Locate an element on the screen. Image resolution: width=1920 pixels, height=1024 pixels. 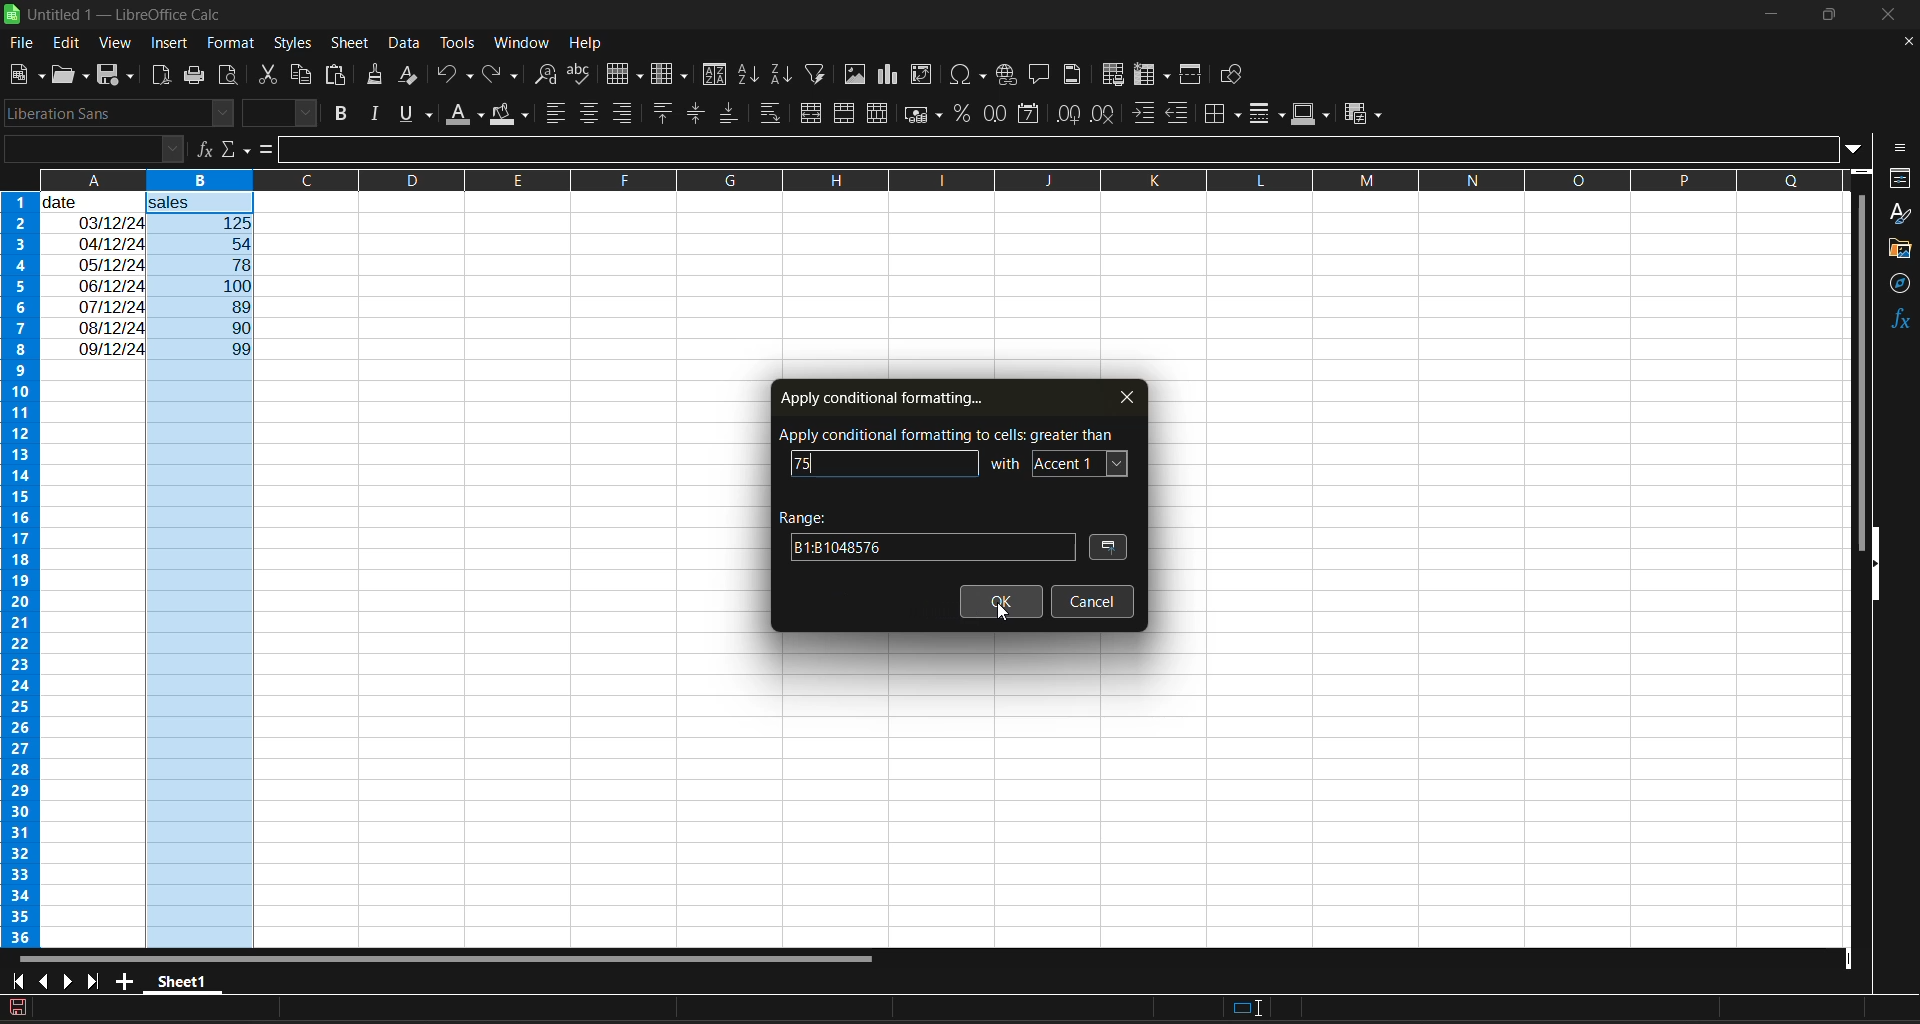
decrease indent is located at coordinates (1181, 114).